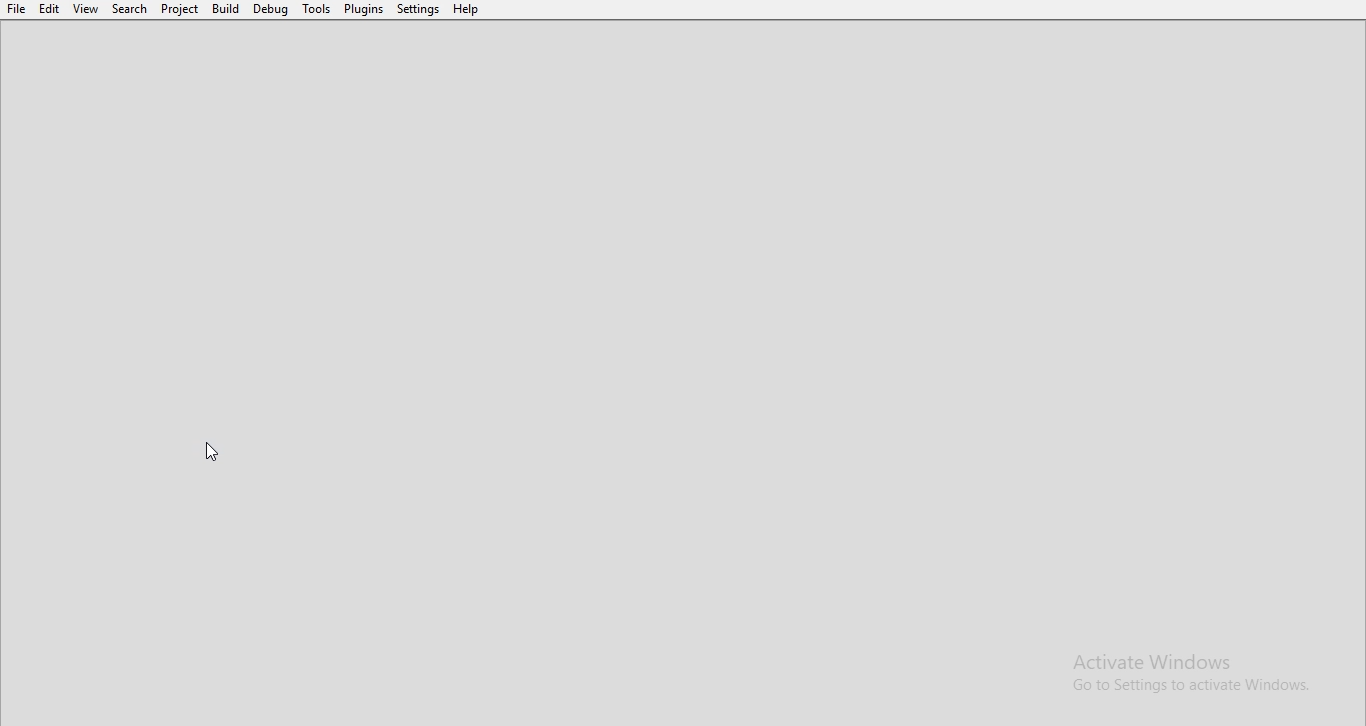 Image resolution: width=1366 pixels, height=726 pixels. What do you see at coordinates (85, 9) in the screenshot?
I see `View ` at bounding box center [85, 9].